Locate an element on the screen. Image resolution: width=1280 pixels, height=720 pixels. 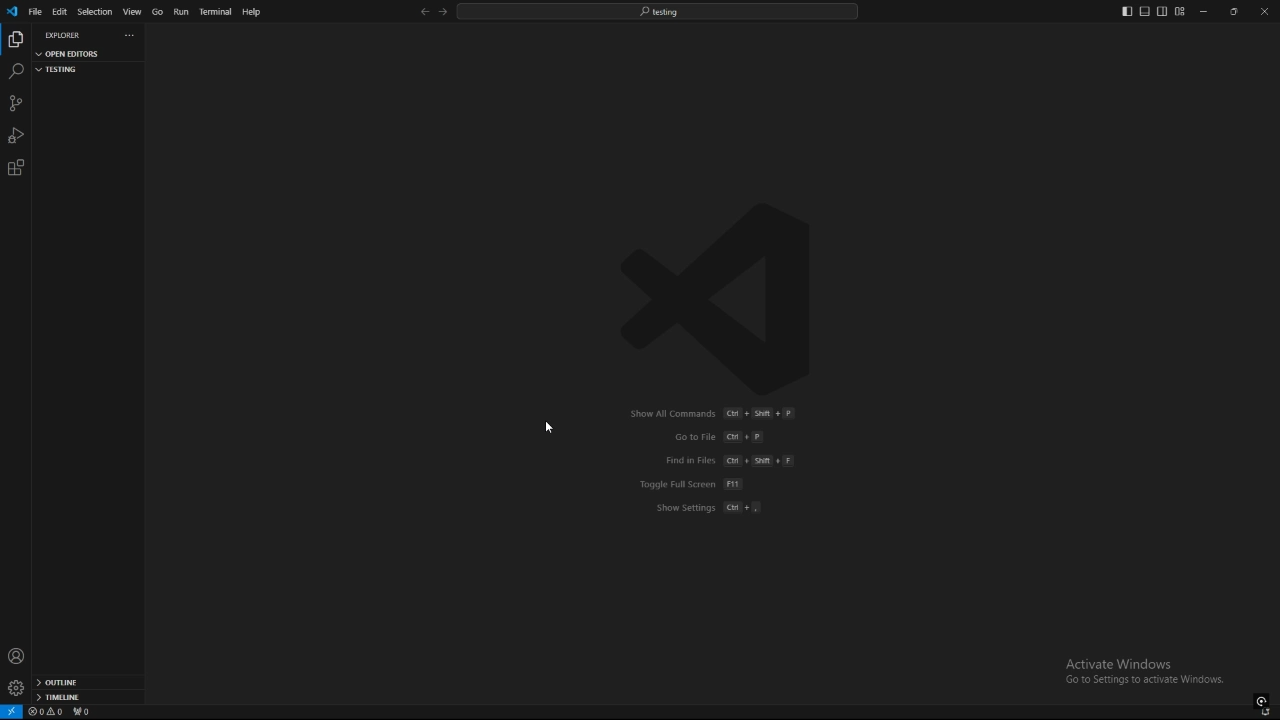
run and debug is located at coordinates (16, 135).